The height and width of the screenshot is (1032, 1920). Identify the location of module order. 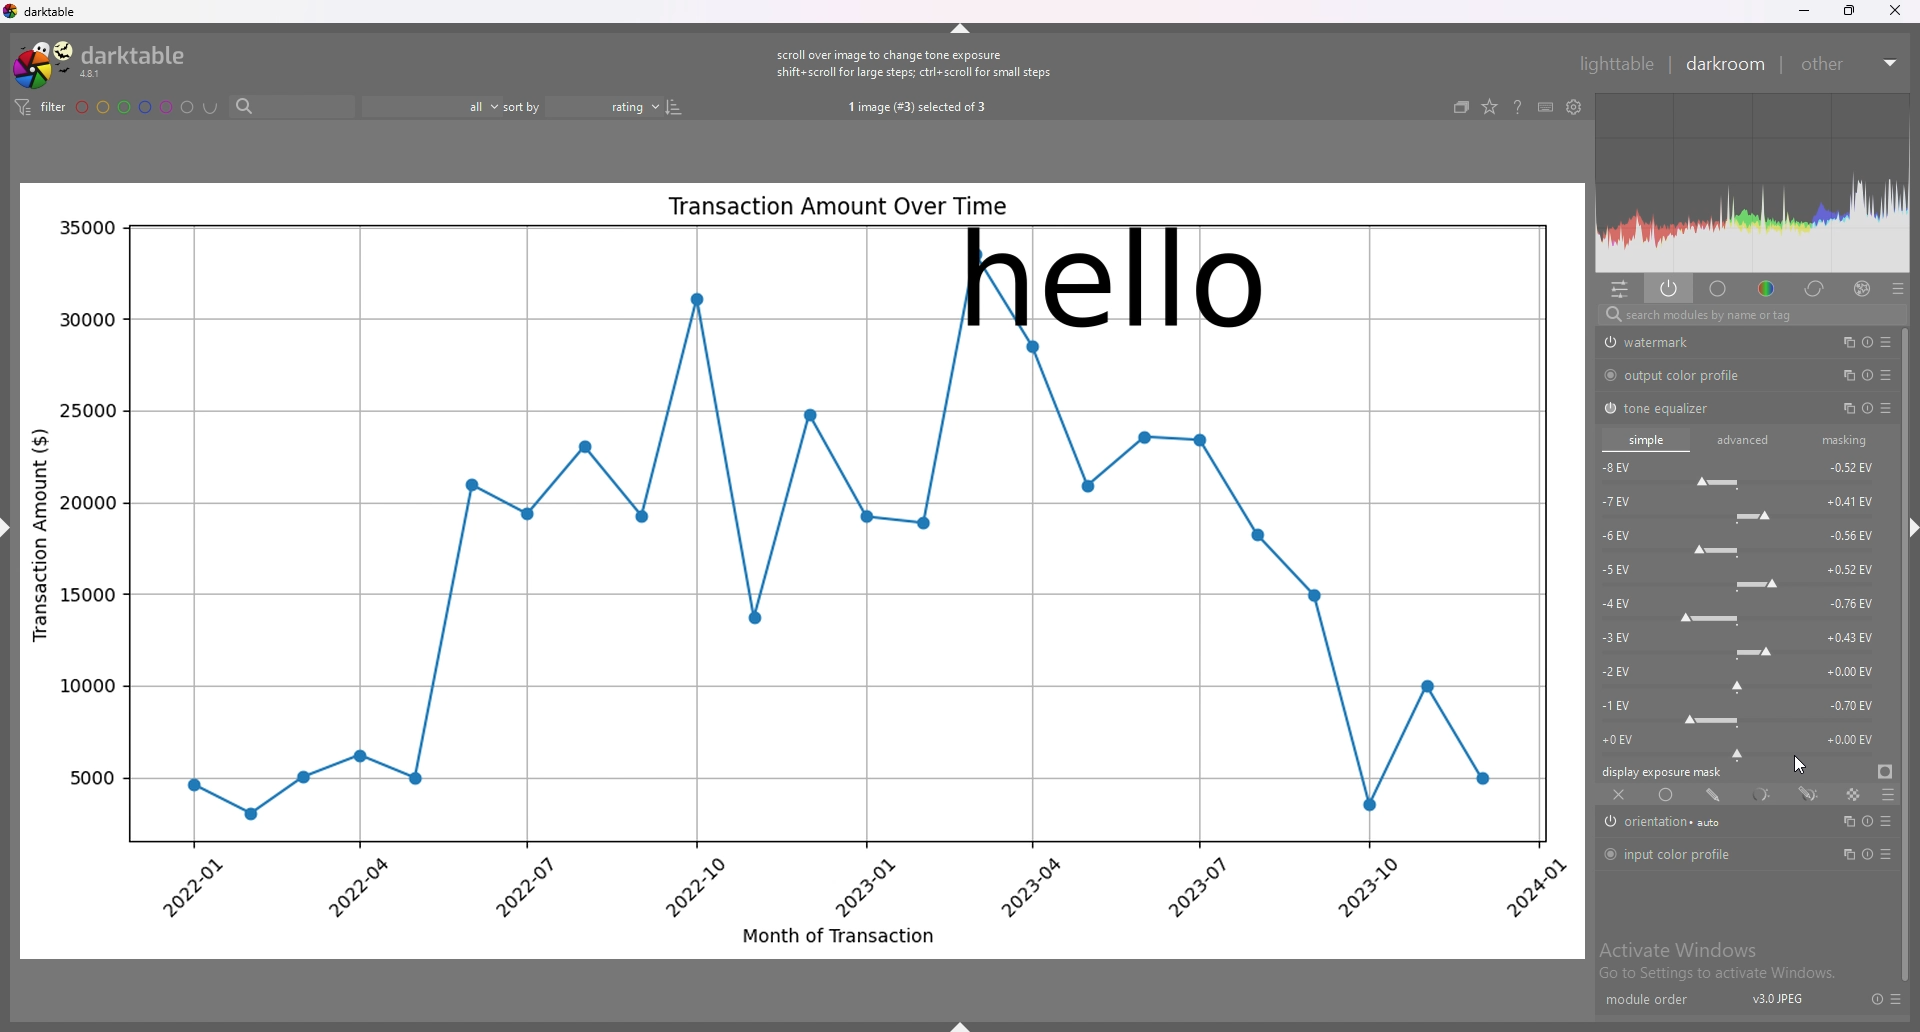
(1651, 1000).